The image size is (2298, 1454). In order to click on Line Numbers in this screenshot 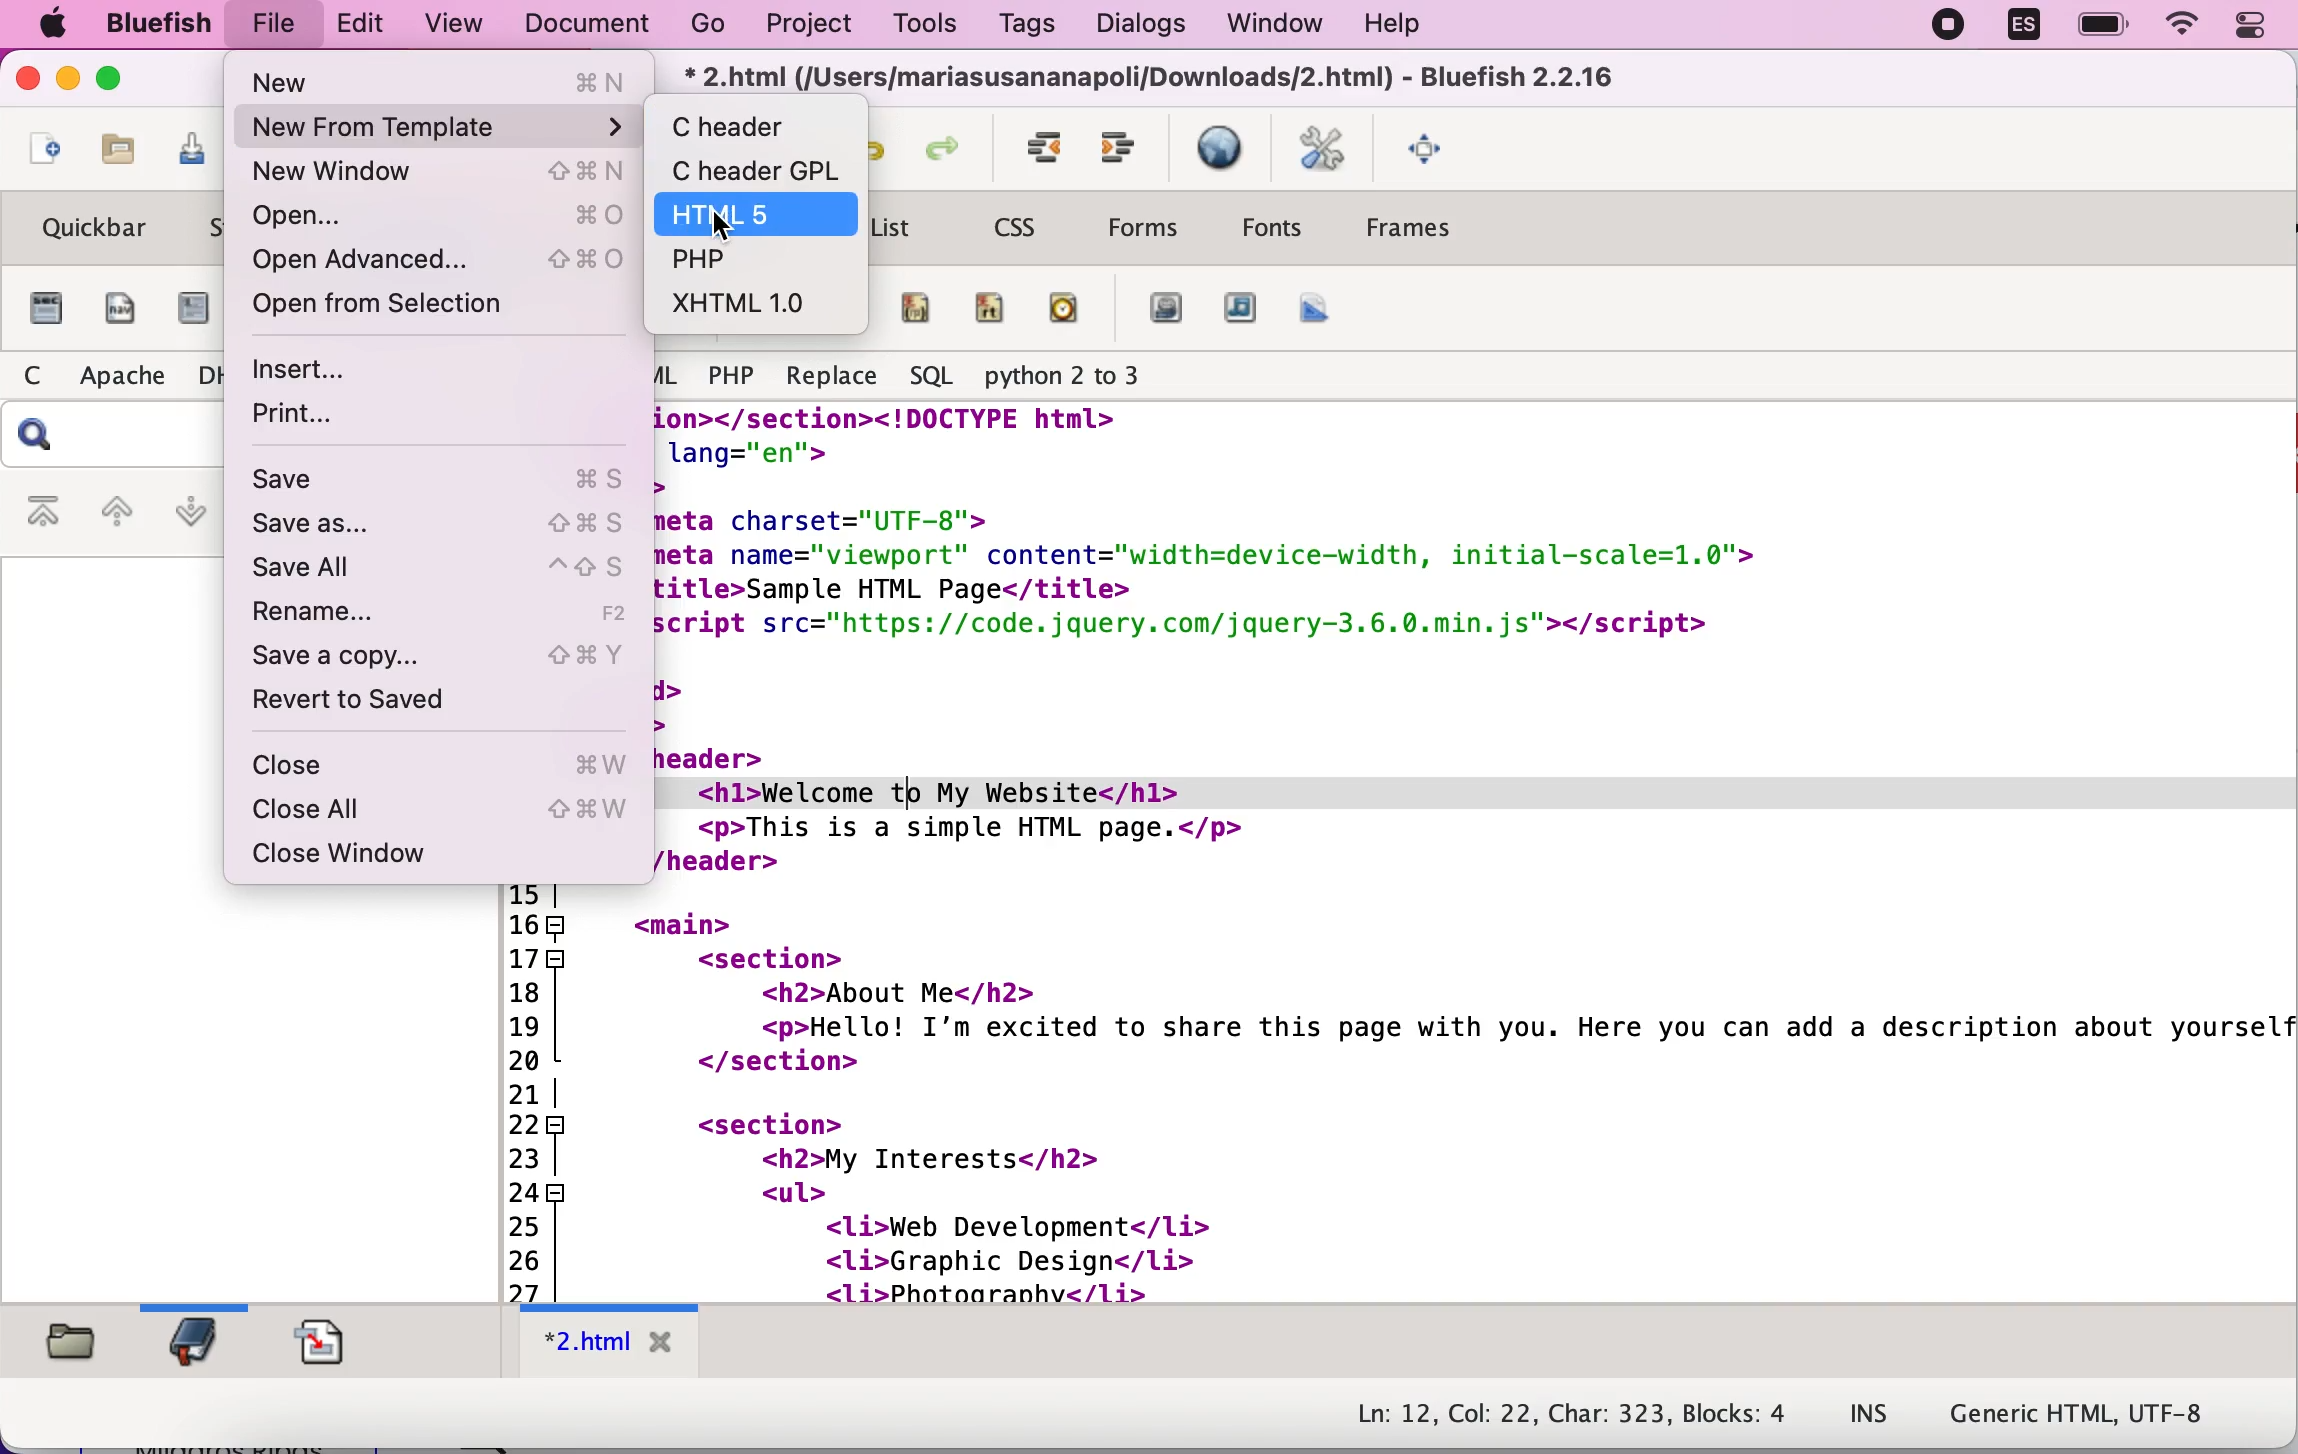, I will do `click(531, 1092)`.